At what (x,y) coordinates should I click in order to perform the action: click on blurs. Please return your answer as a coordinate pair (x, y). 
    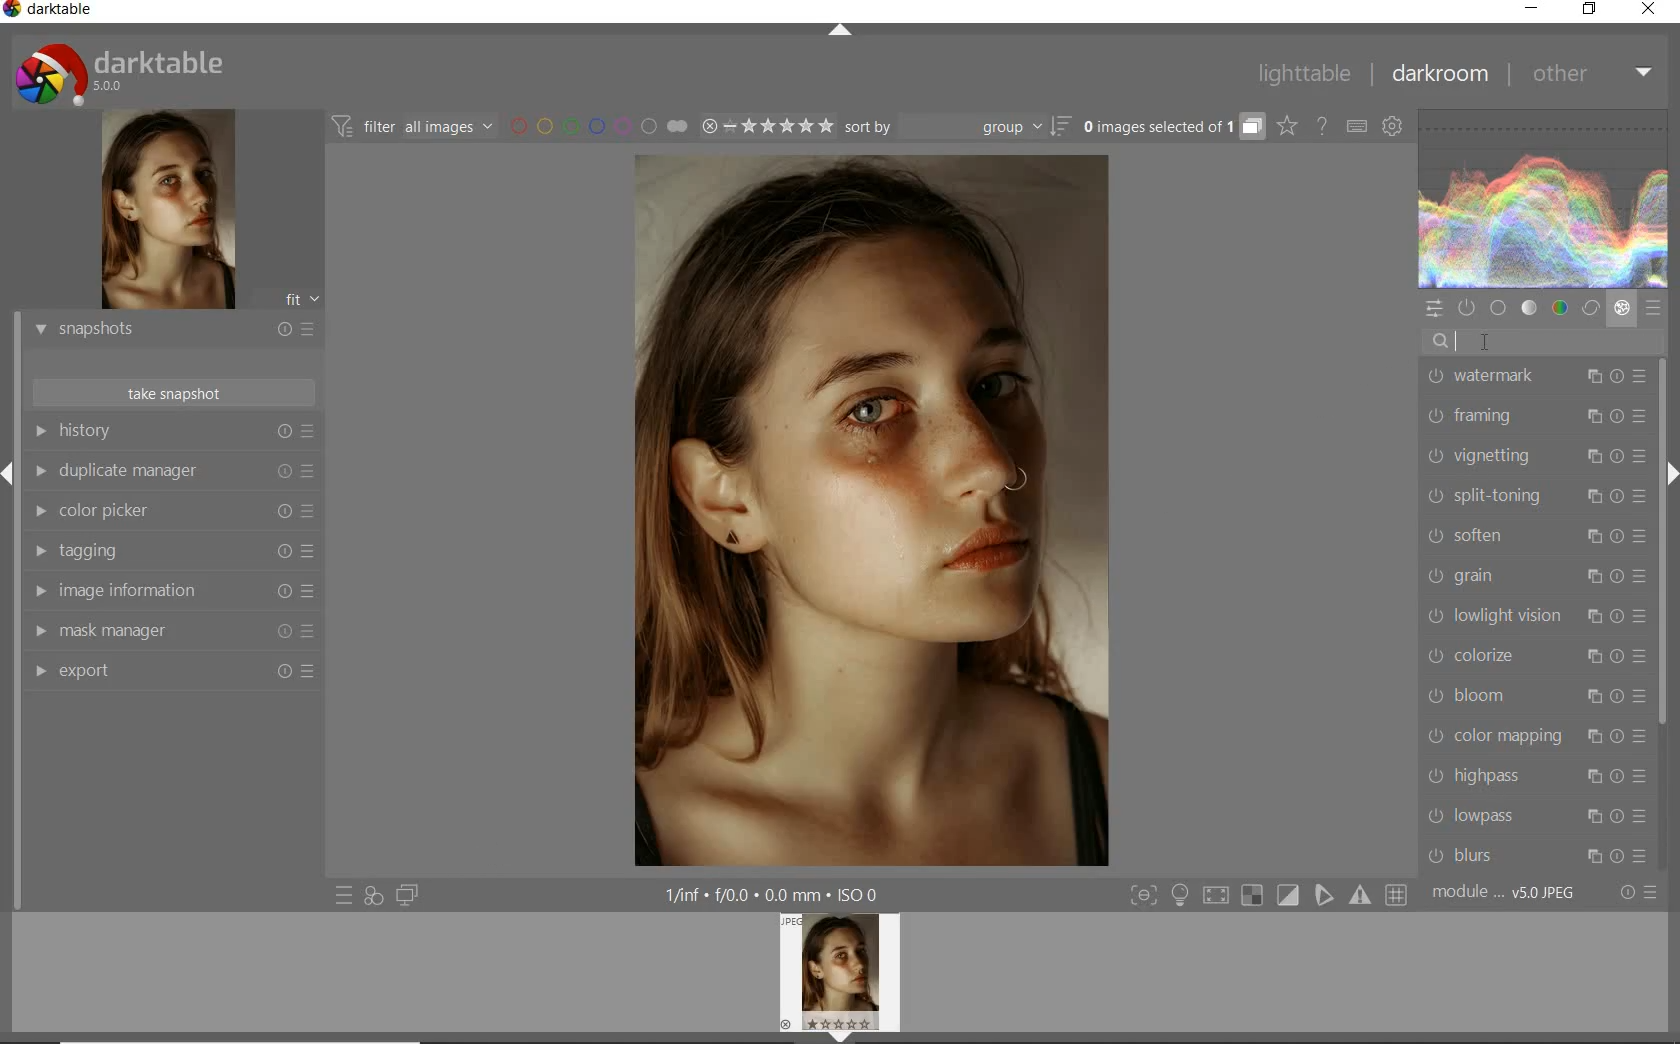
    Looking at the image, I should click on (1538, 852).